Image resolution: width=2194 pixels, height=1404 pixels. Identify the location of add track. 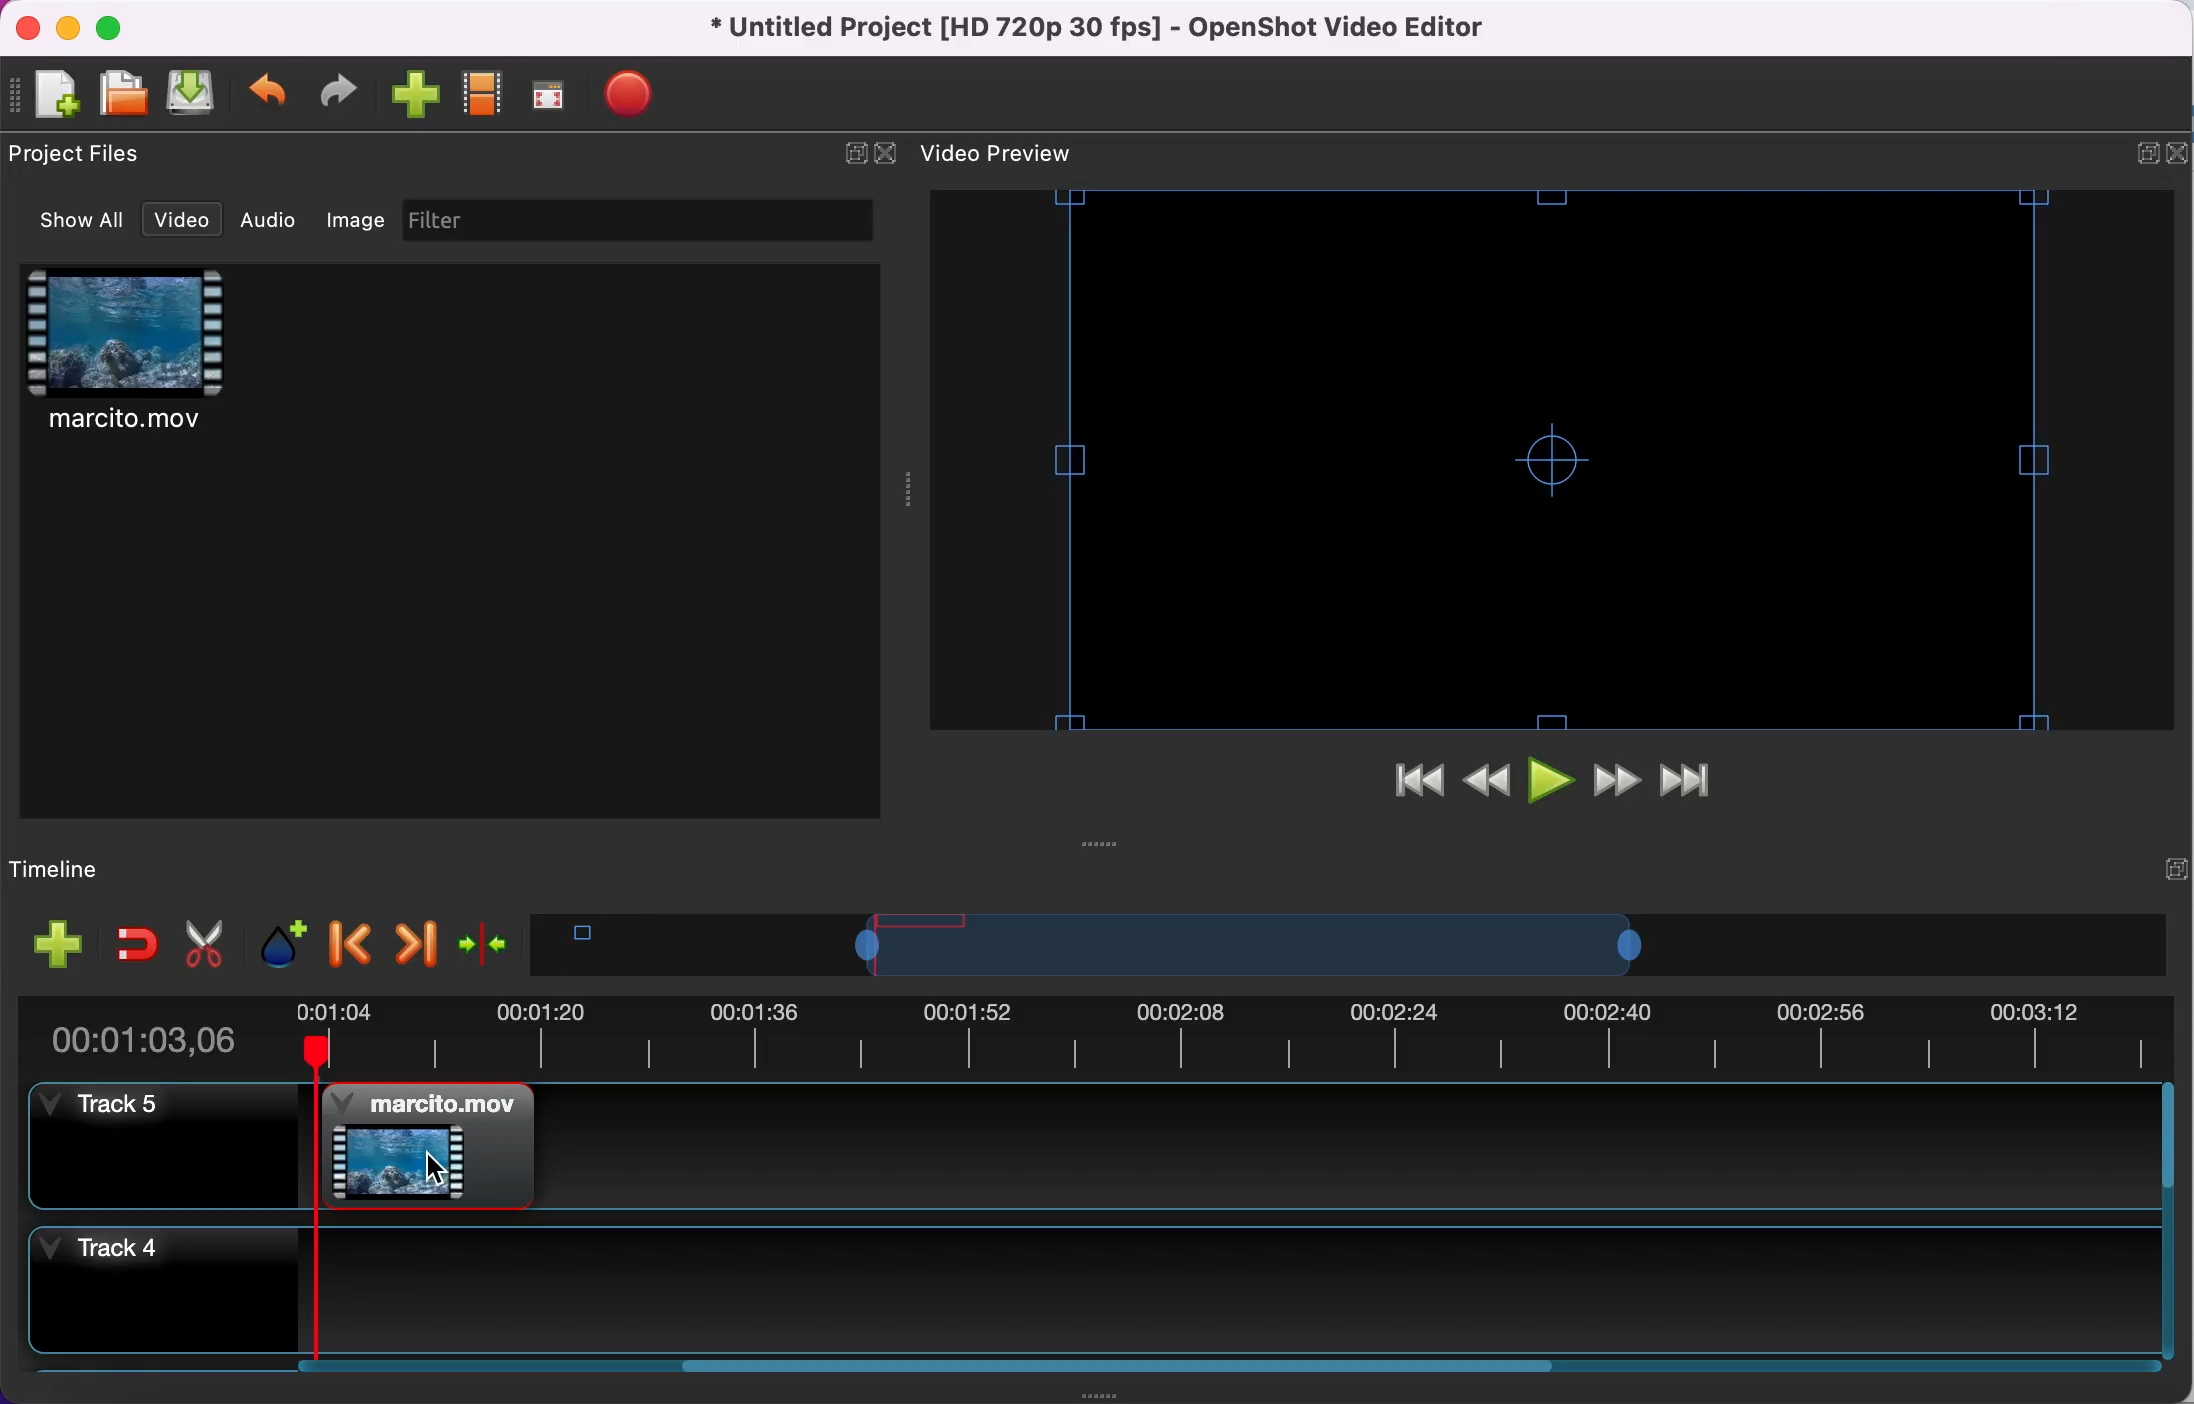
(52, 948).